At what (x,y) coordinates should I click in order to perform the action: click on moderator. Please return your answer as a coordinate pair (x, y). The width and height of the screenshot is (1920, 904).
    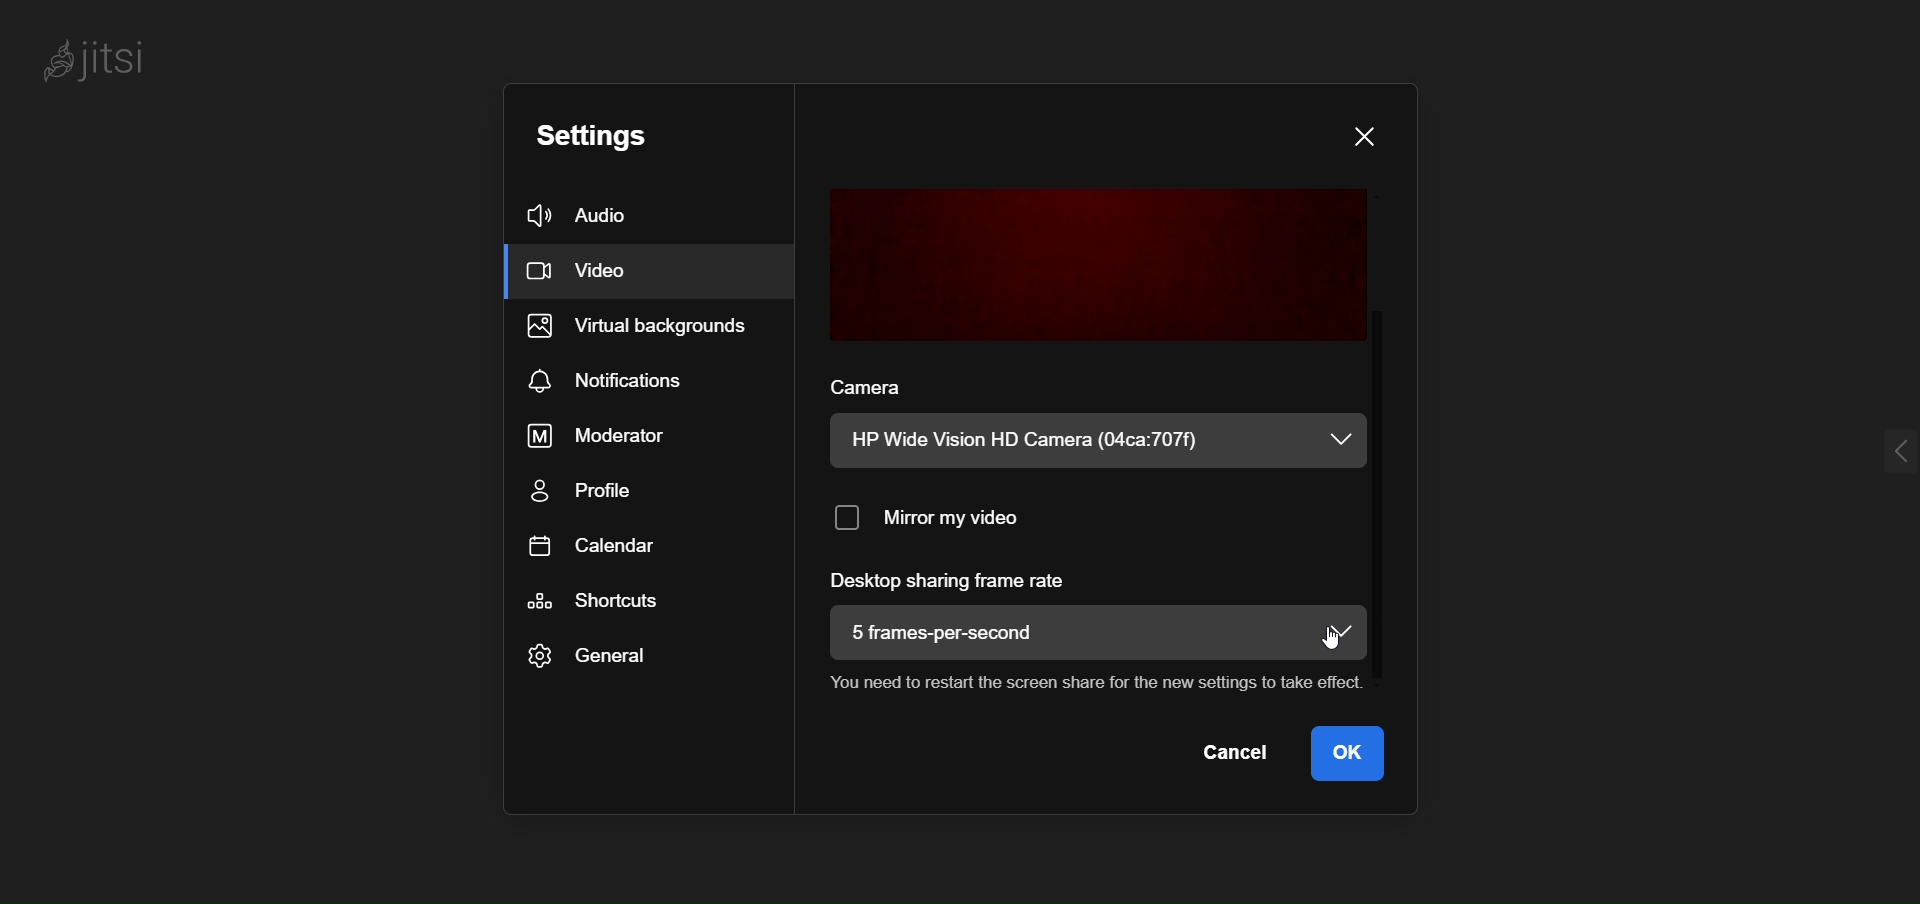
    Looking at the image, I should click on (605, 434).